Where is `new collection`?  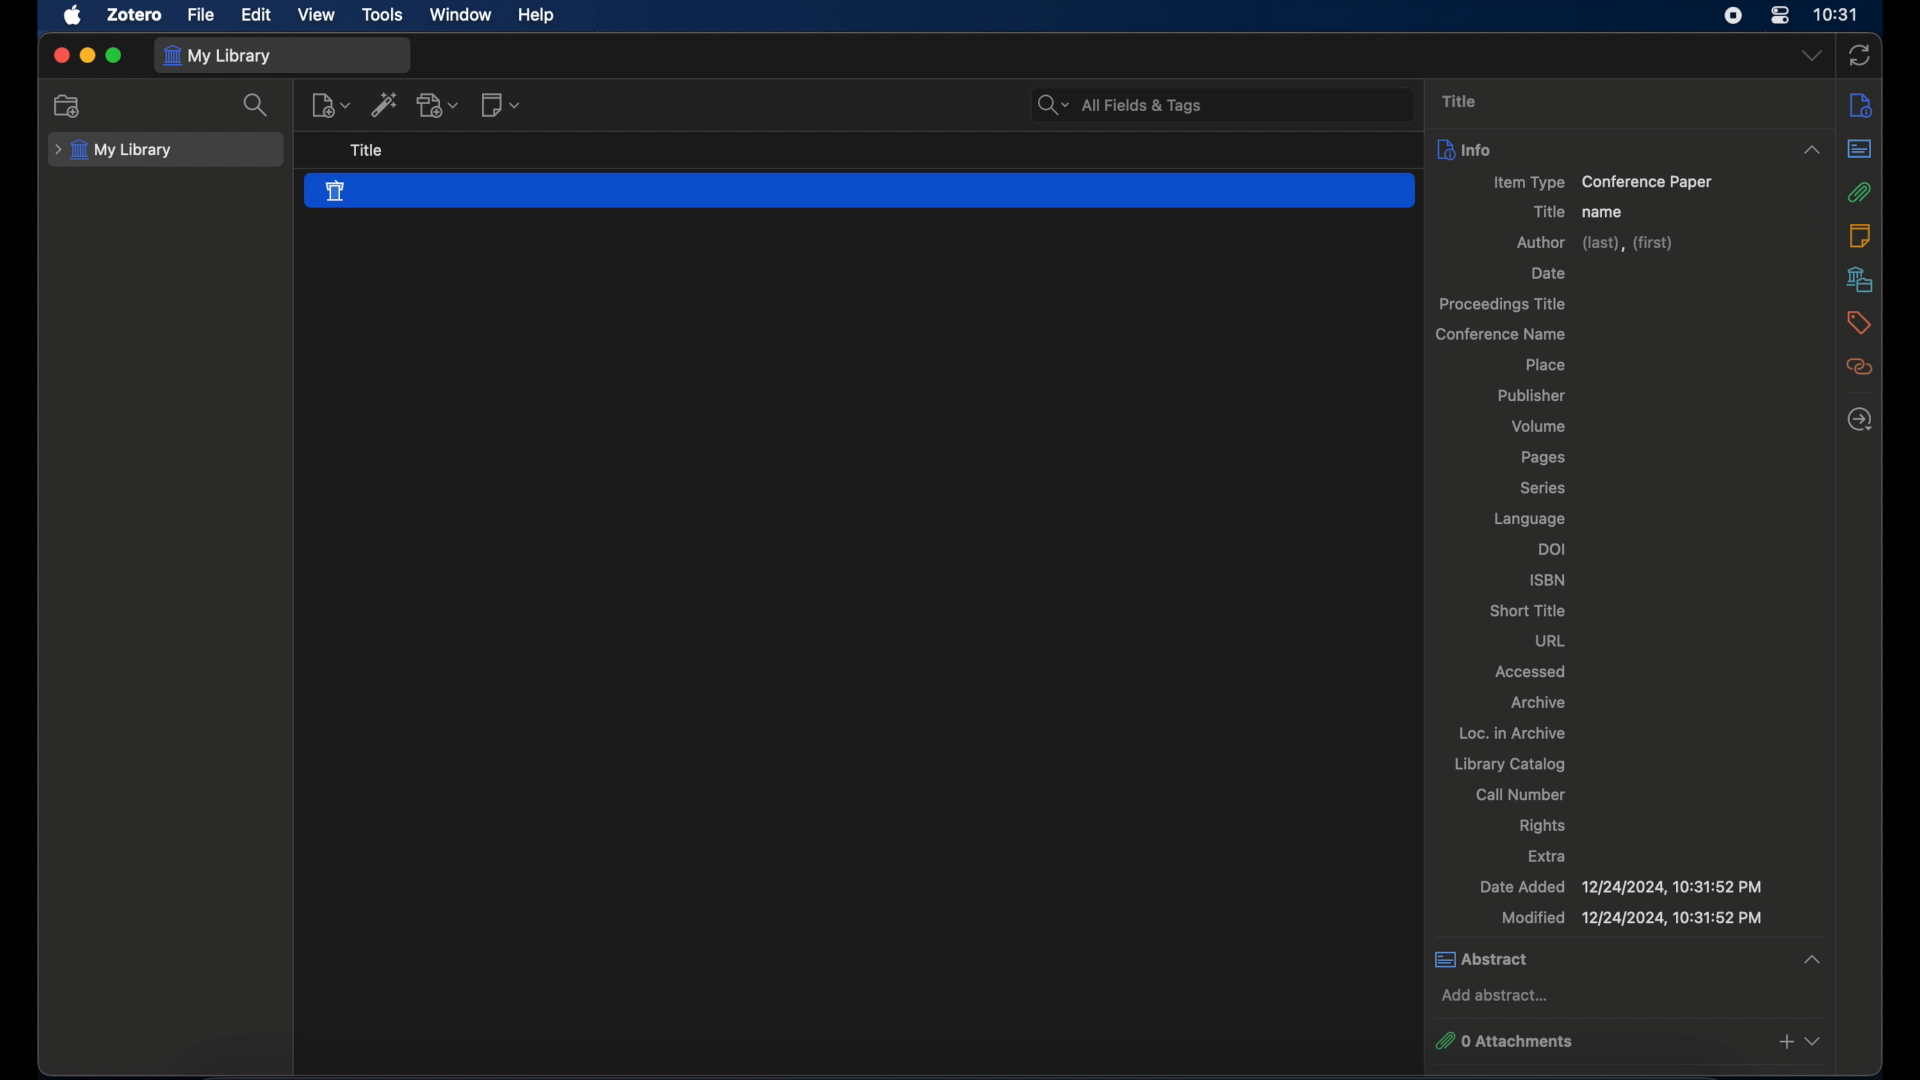 new collection is located at coordinates (68, 106).